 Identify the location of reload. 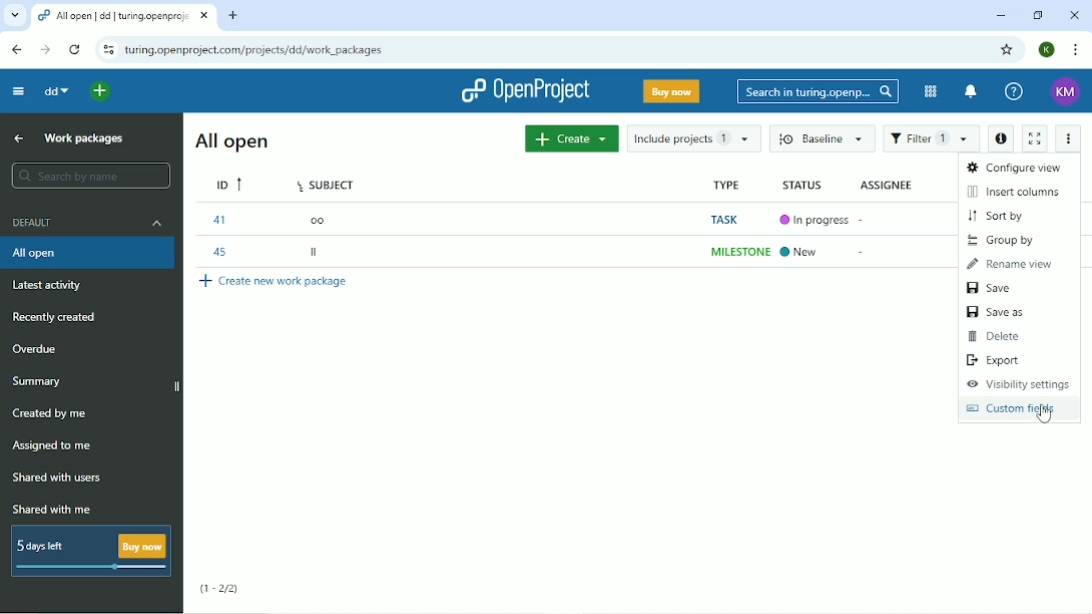
(73, 48).